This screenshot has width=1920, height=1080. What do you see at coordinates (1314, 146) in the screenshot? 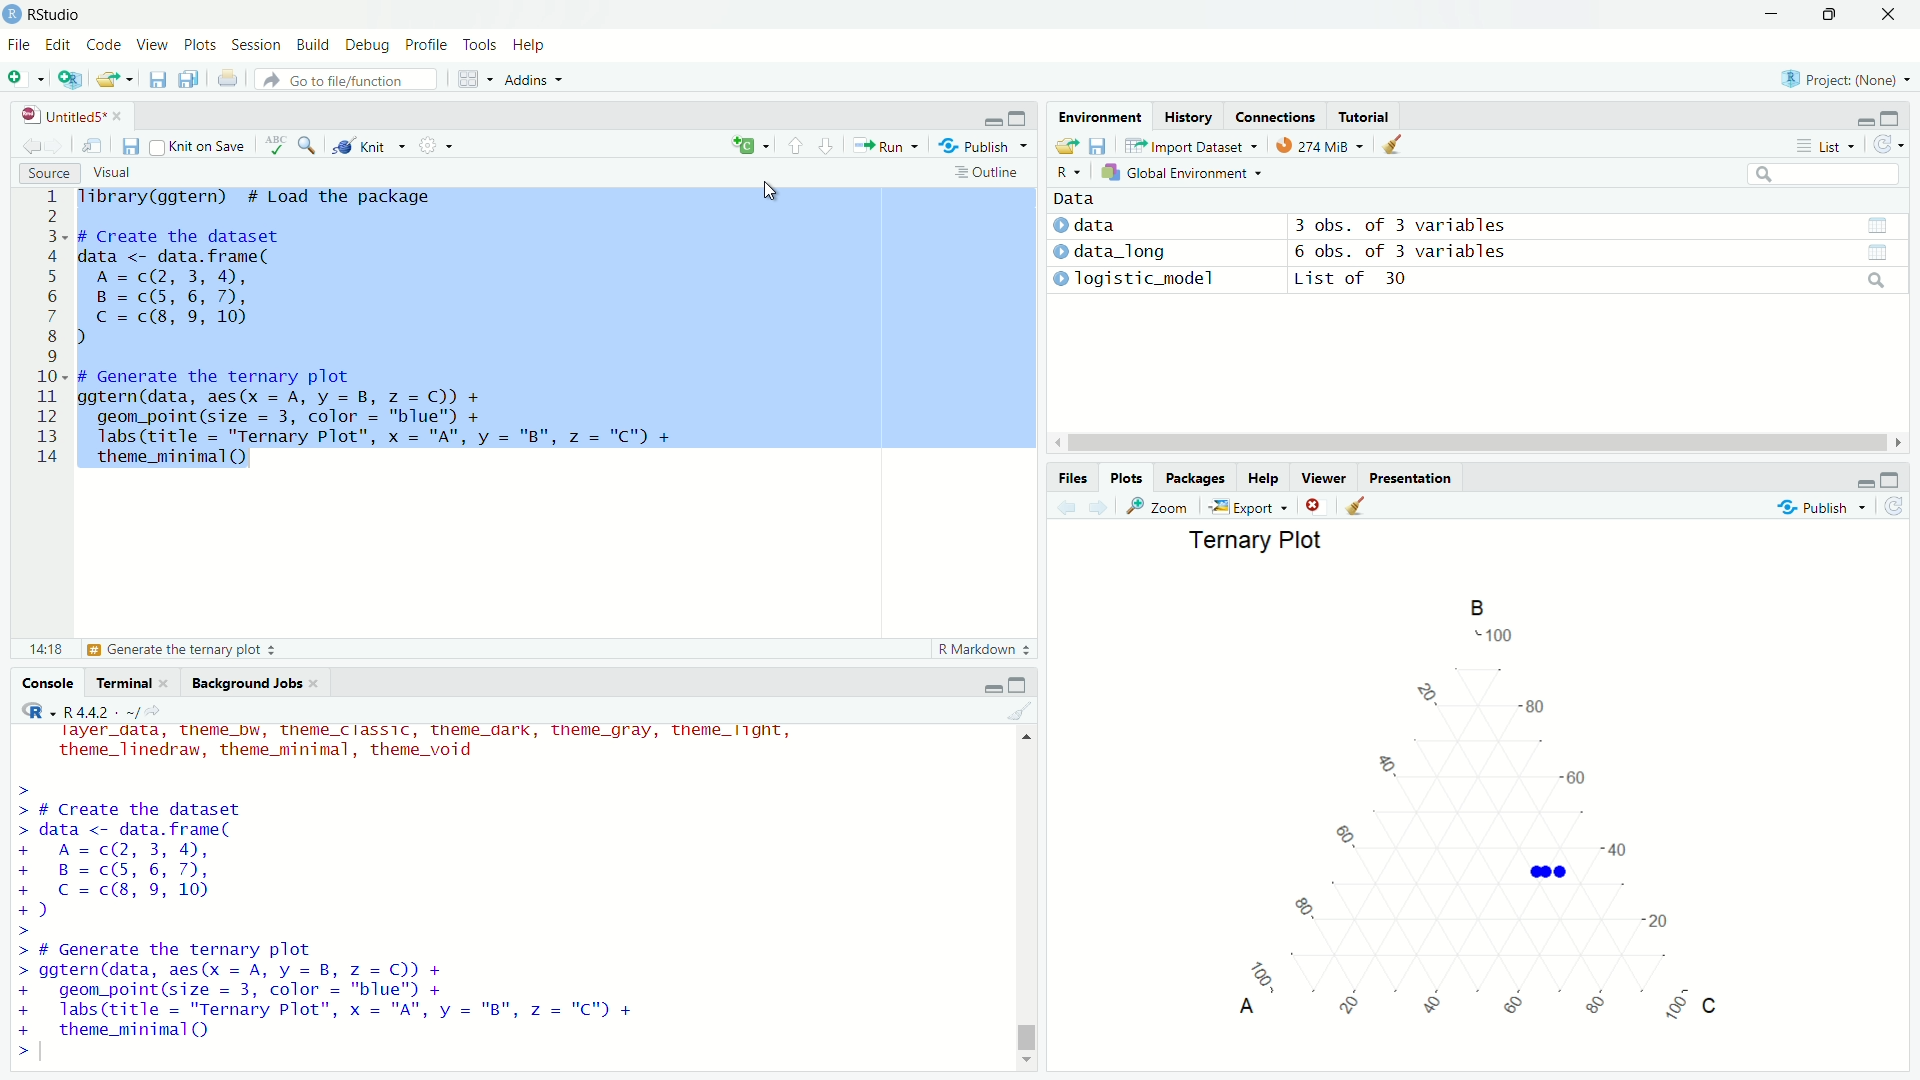
I see `274 MiB` at bounding box center [1314, 146].